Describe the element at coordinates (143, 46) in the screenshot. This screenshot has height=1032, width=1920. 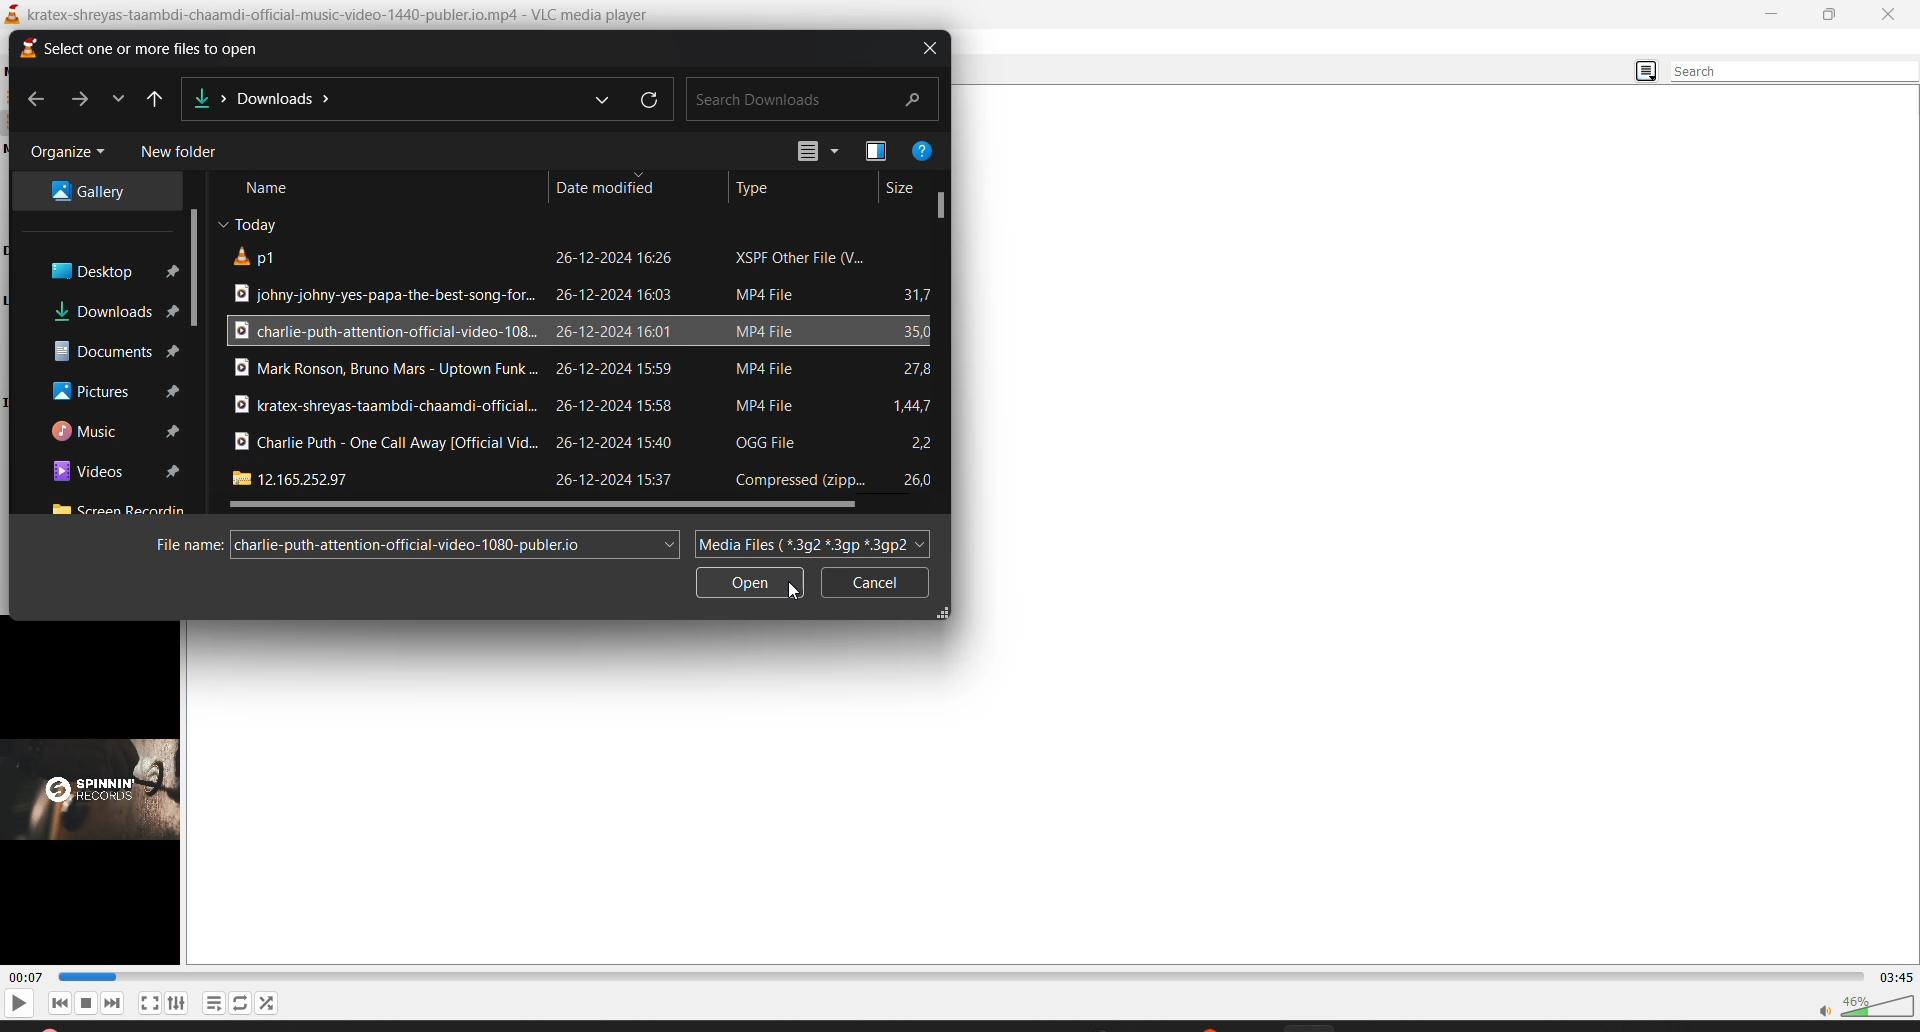
I see `select one or more files to open` at that location.